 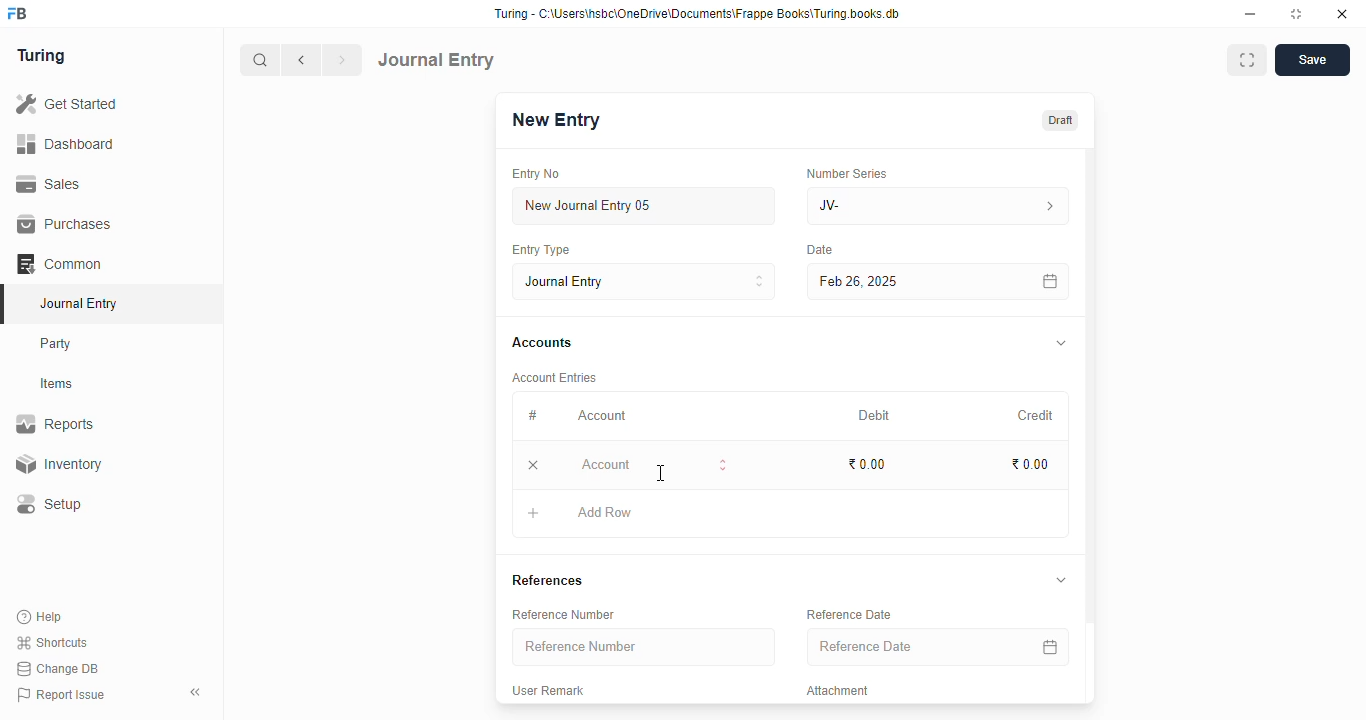 I want to click on toggle expand/collapse, so click(x=1062, y=344).